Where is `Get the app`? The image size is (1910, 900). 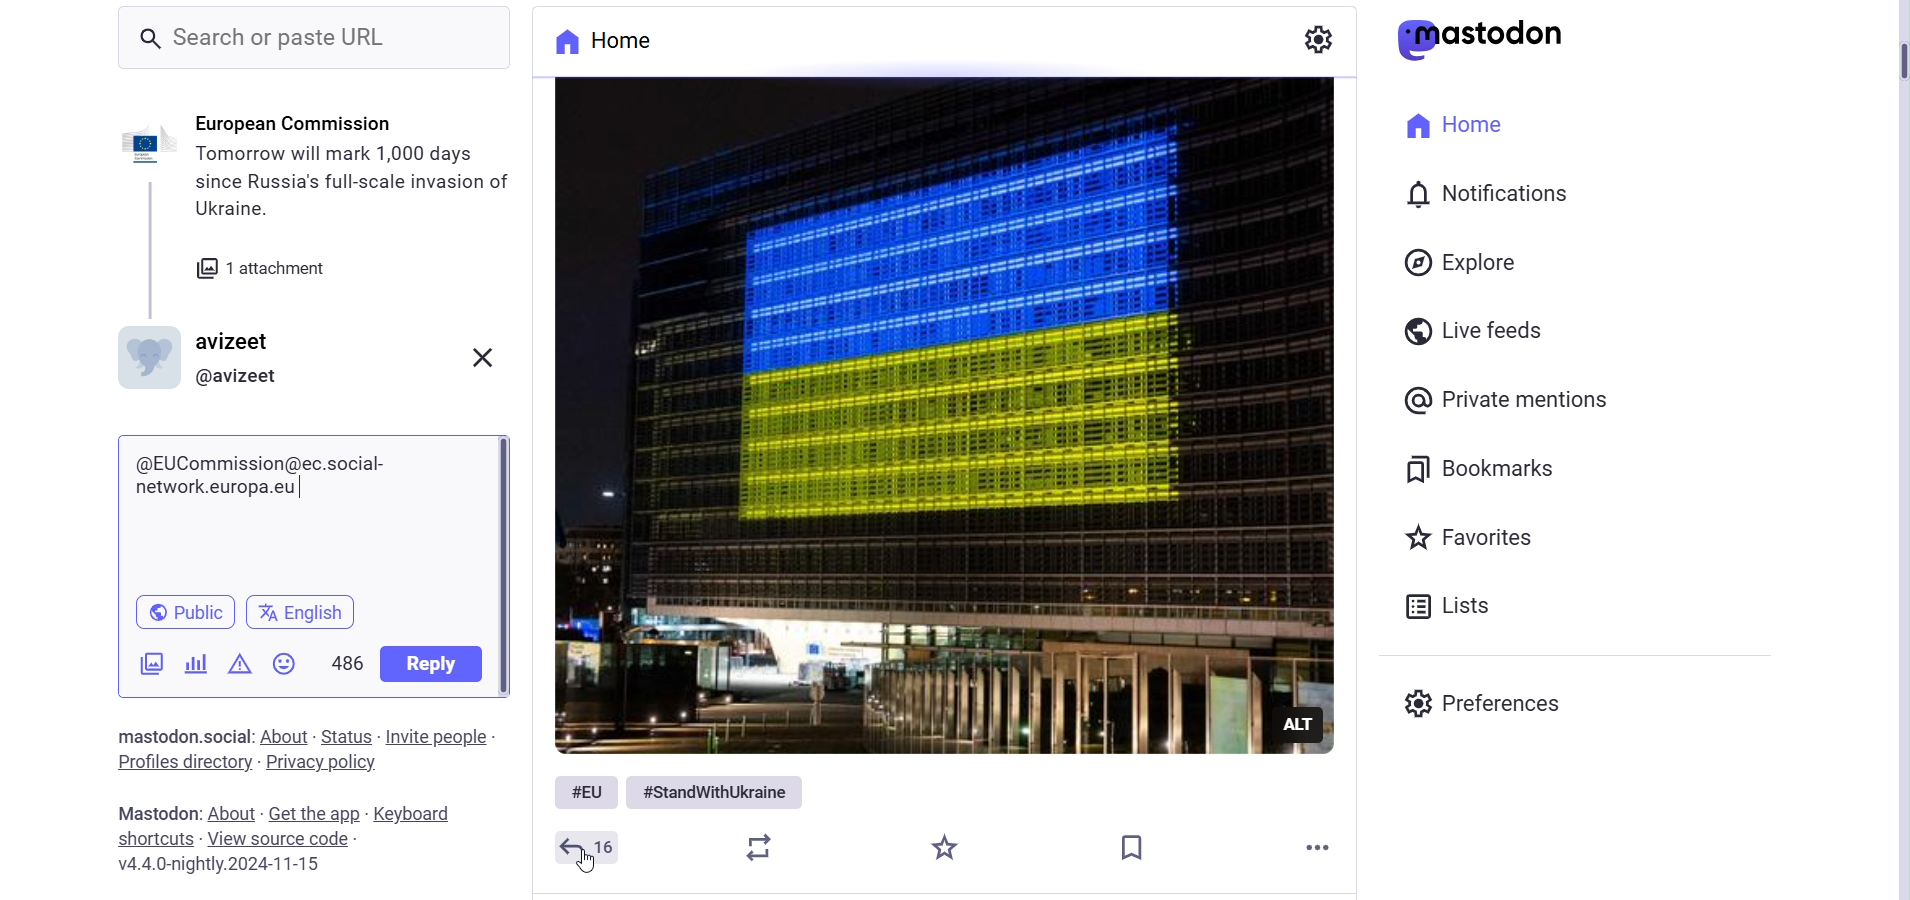
Get the app is located at coordinates (317, 815).